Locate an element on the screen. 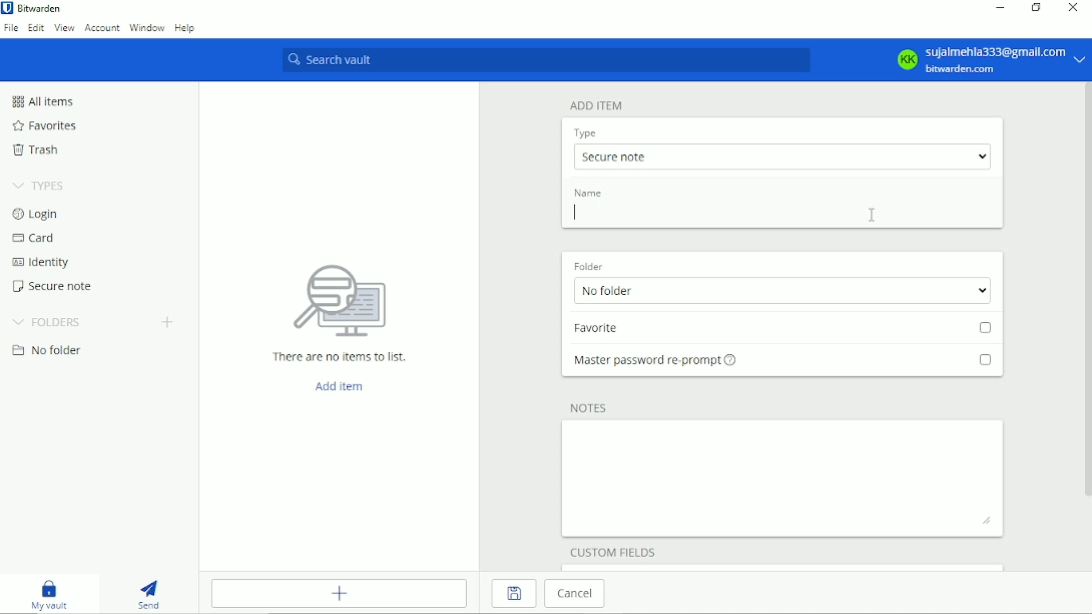  Identity is located at coordinates (40, 263).